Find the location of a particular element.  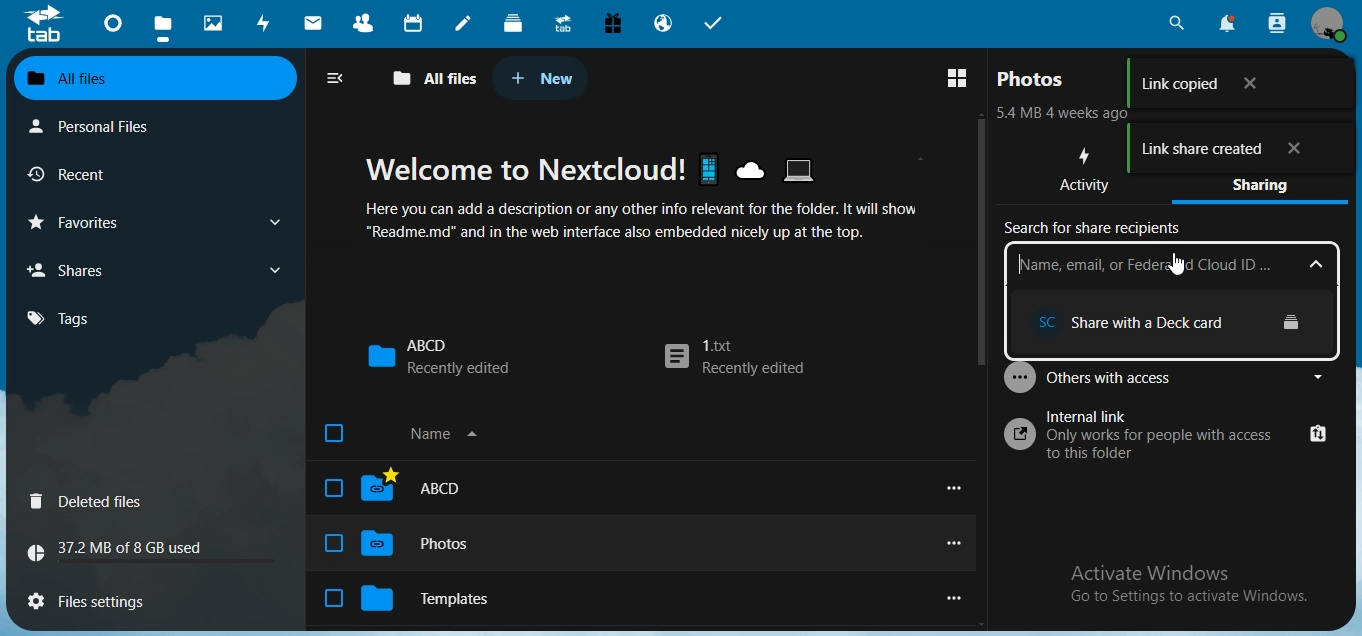

notifications is located at coordinates (1225, 23).